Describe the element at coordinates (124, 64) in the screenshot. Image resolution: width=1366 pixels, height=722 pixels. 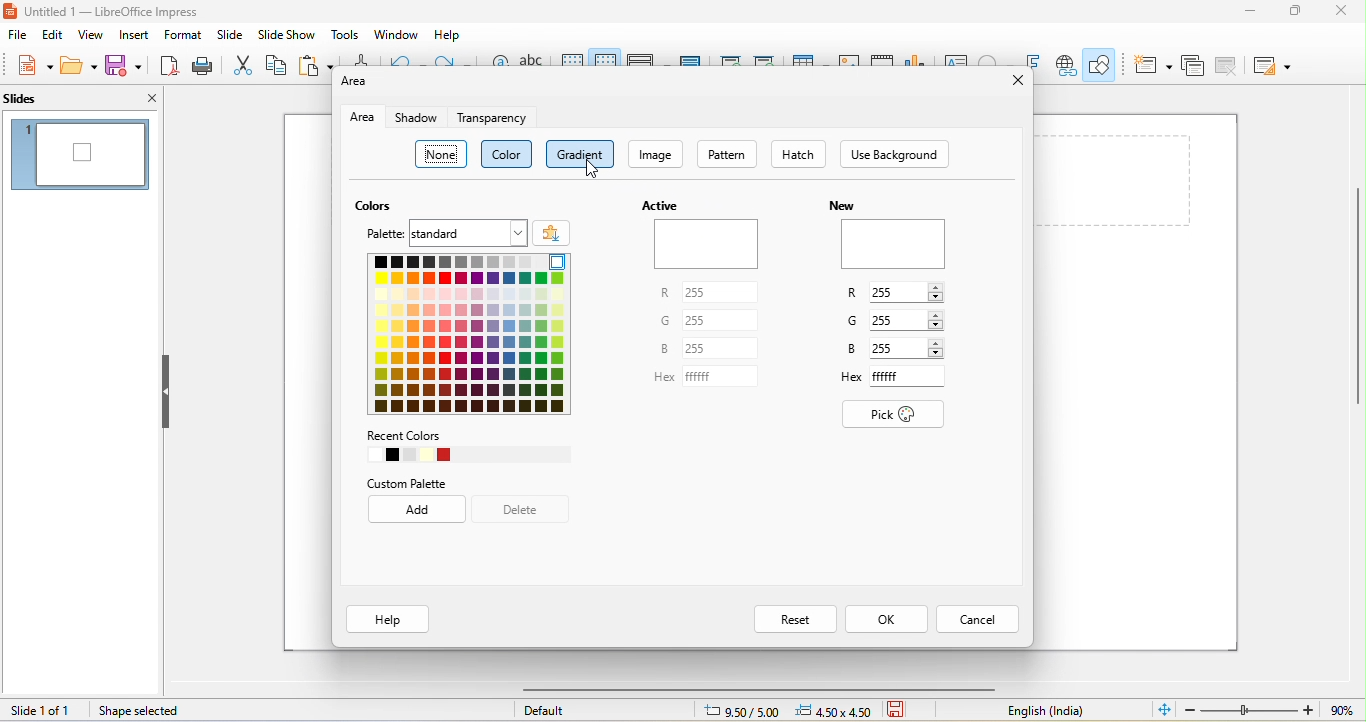
I see `save` at that location.